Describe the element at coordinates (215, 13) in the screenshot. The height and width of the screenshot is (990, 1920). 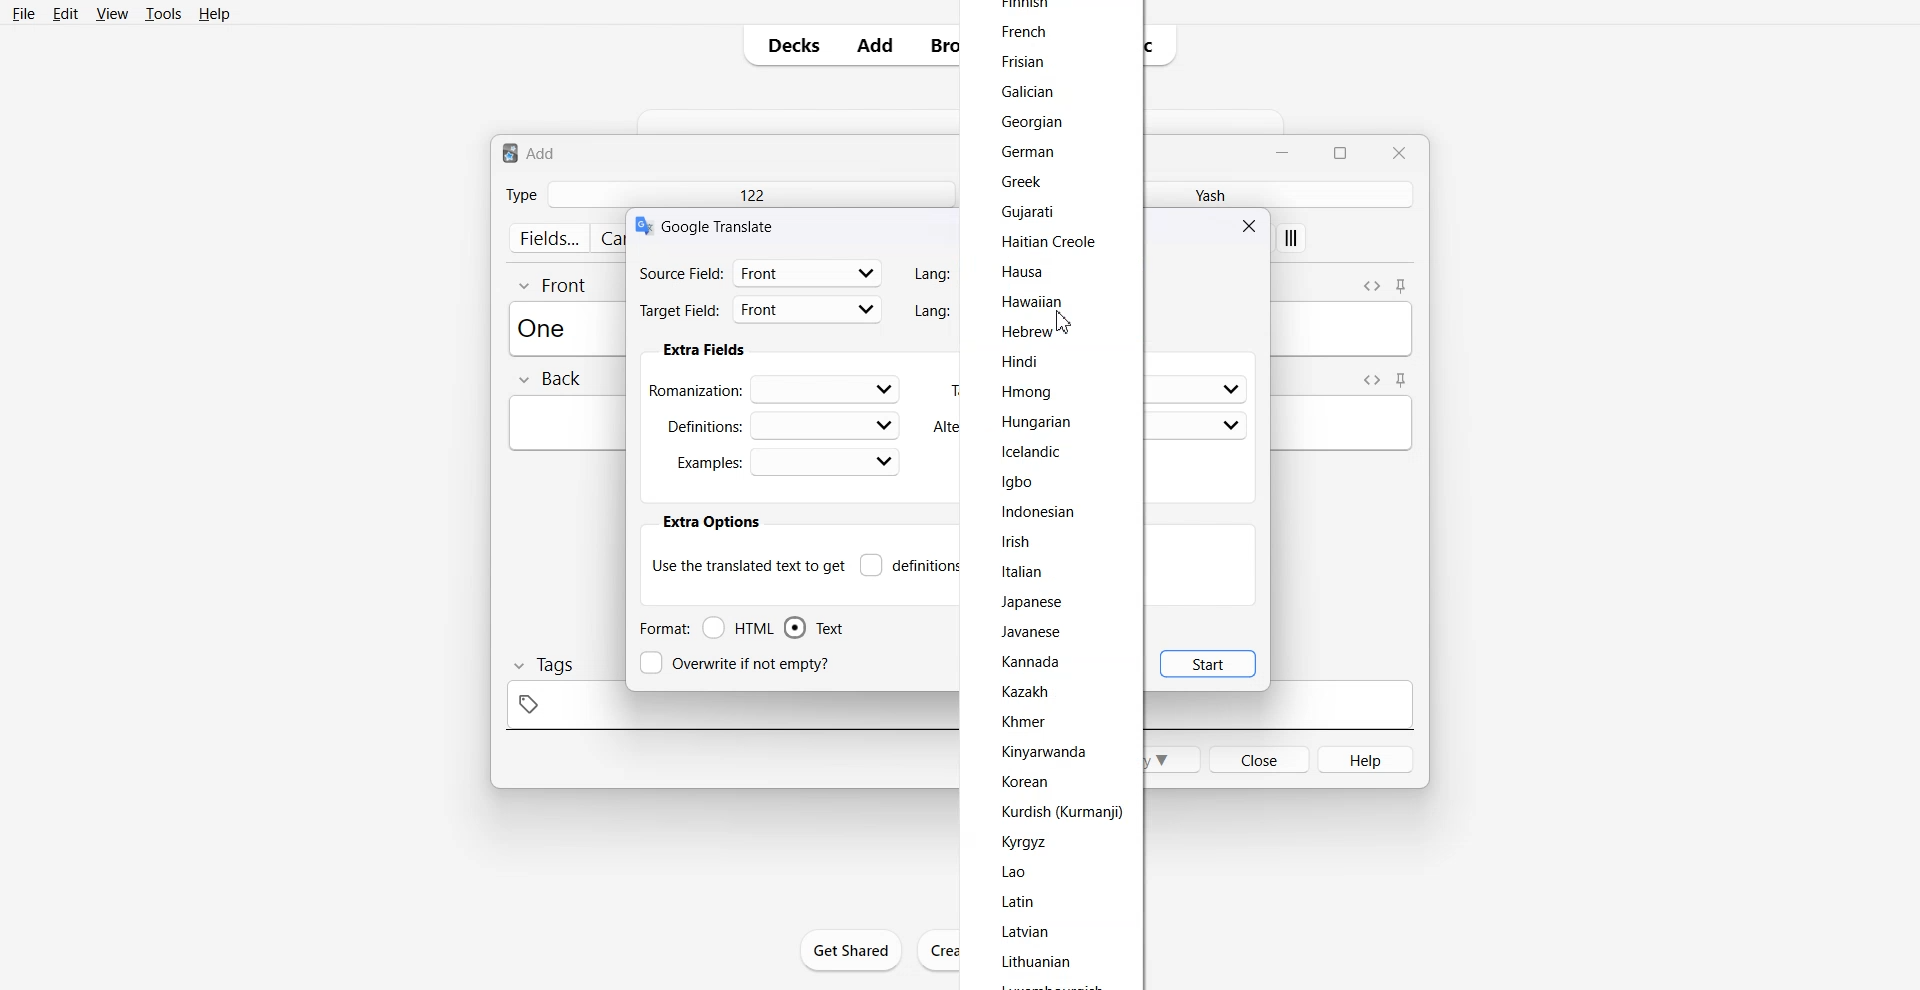
I see `Help` at that location.